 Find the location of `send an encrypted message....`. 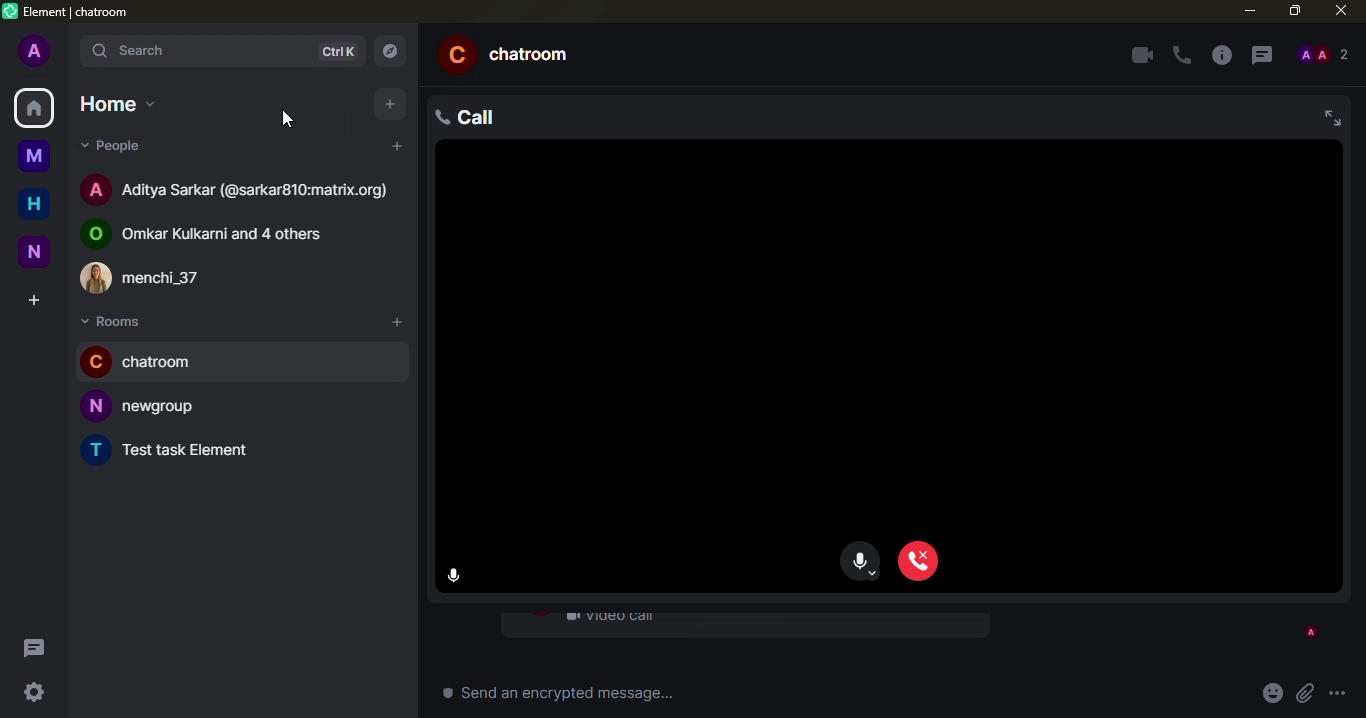

send an encrypted message.... is located at coordinates (567, 694).